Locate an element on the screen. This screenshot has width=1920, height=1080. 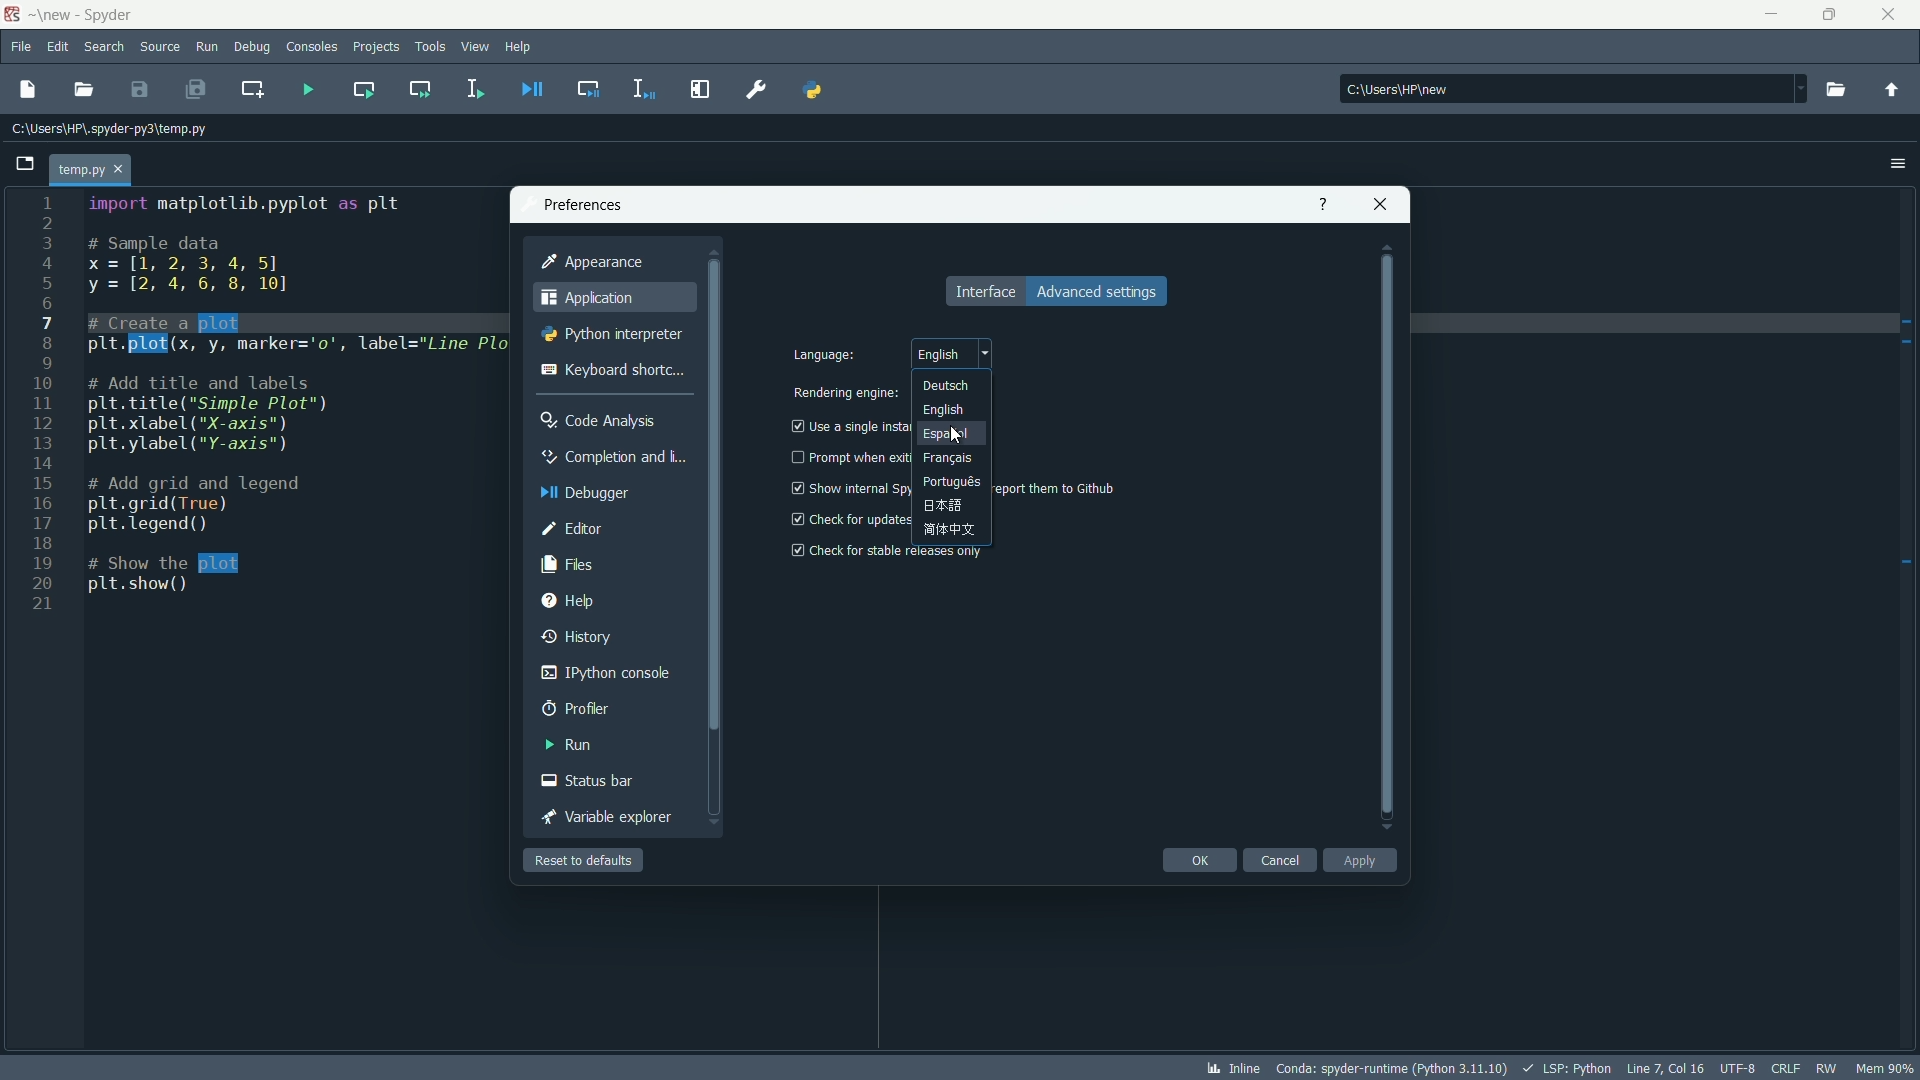
C:\Users\HP\new is located at coordinates (1395, 88).